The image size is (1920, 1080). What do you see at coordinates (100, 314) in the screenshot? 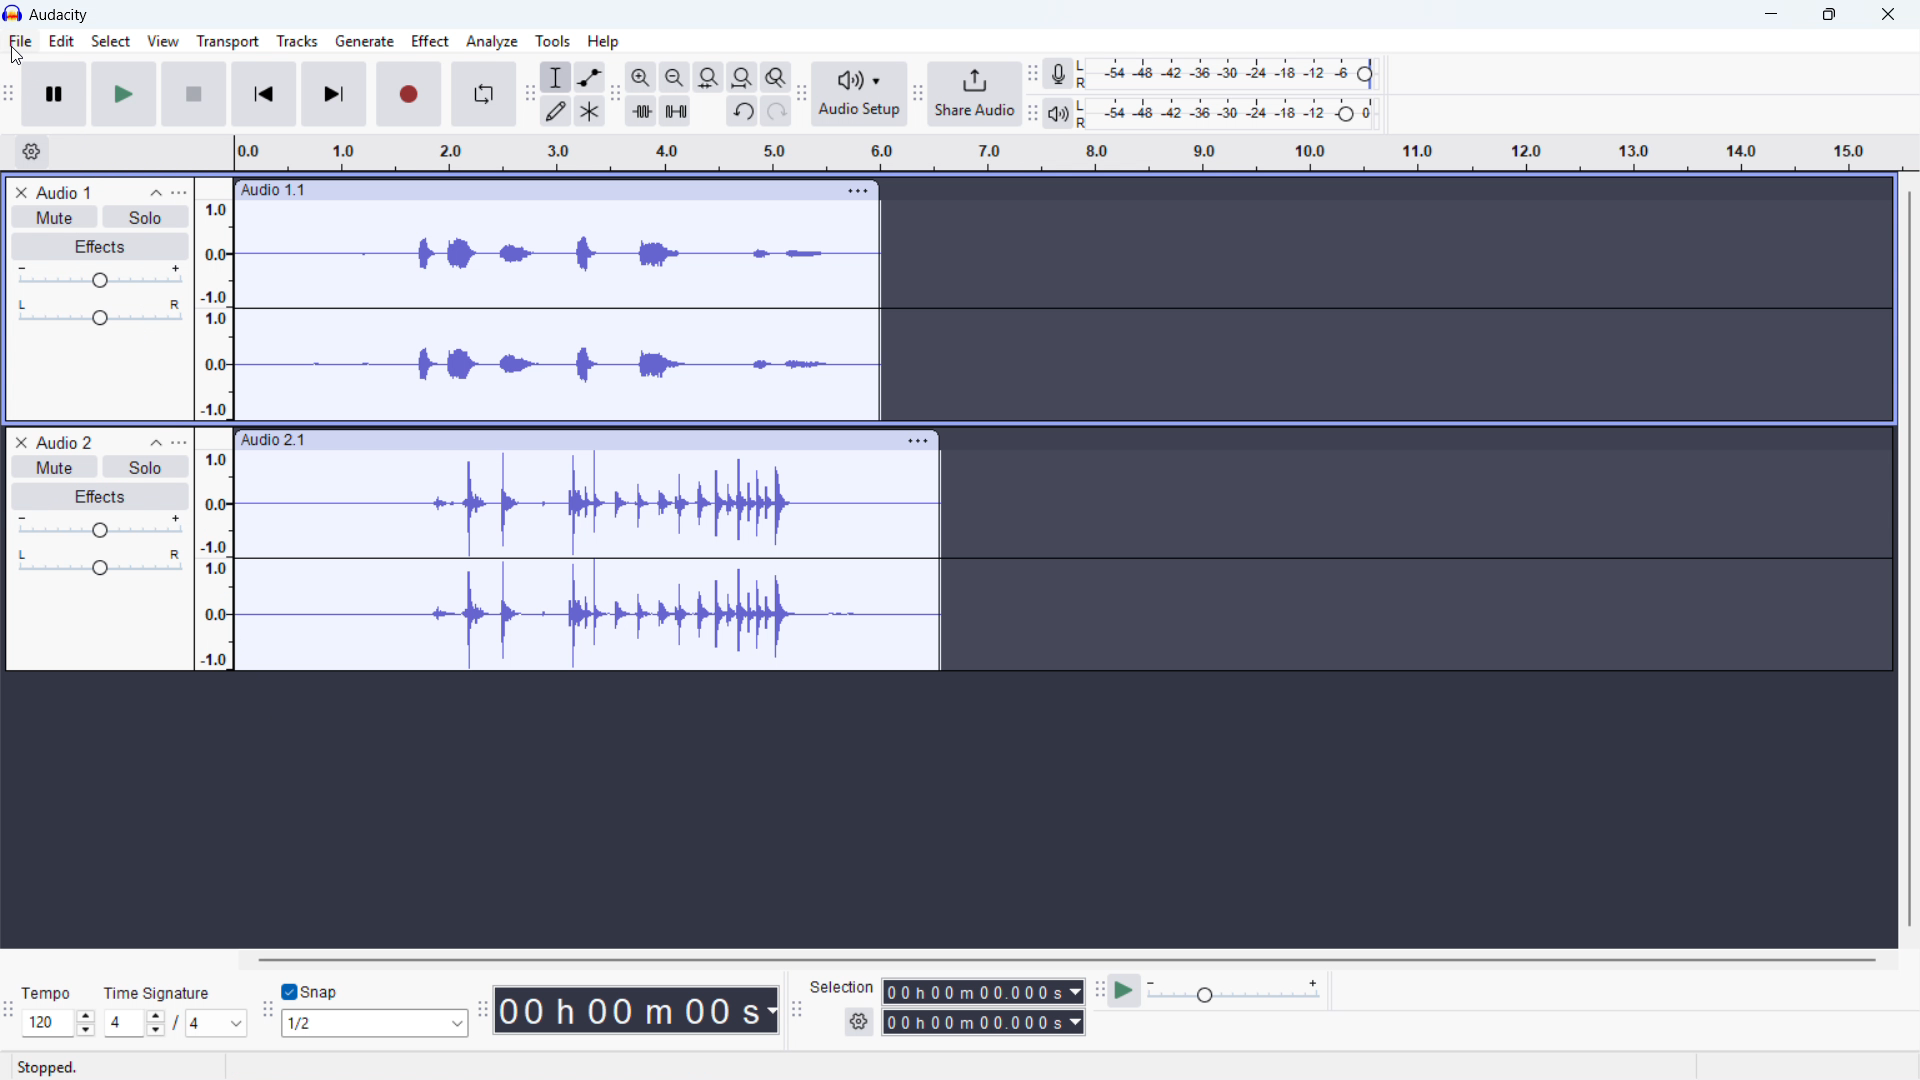
I see `Pan: centre` at bounding box center [100, 314].